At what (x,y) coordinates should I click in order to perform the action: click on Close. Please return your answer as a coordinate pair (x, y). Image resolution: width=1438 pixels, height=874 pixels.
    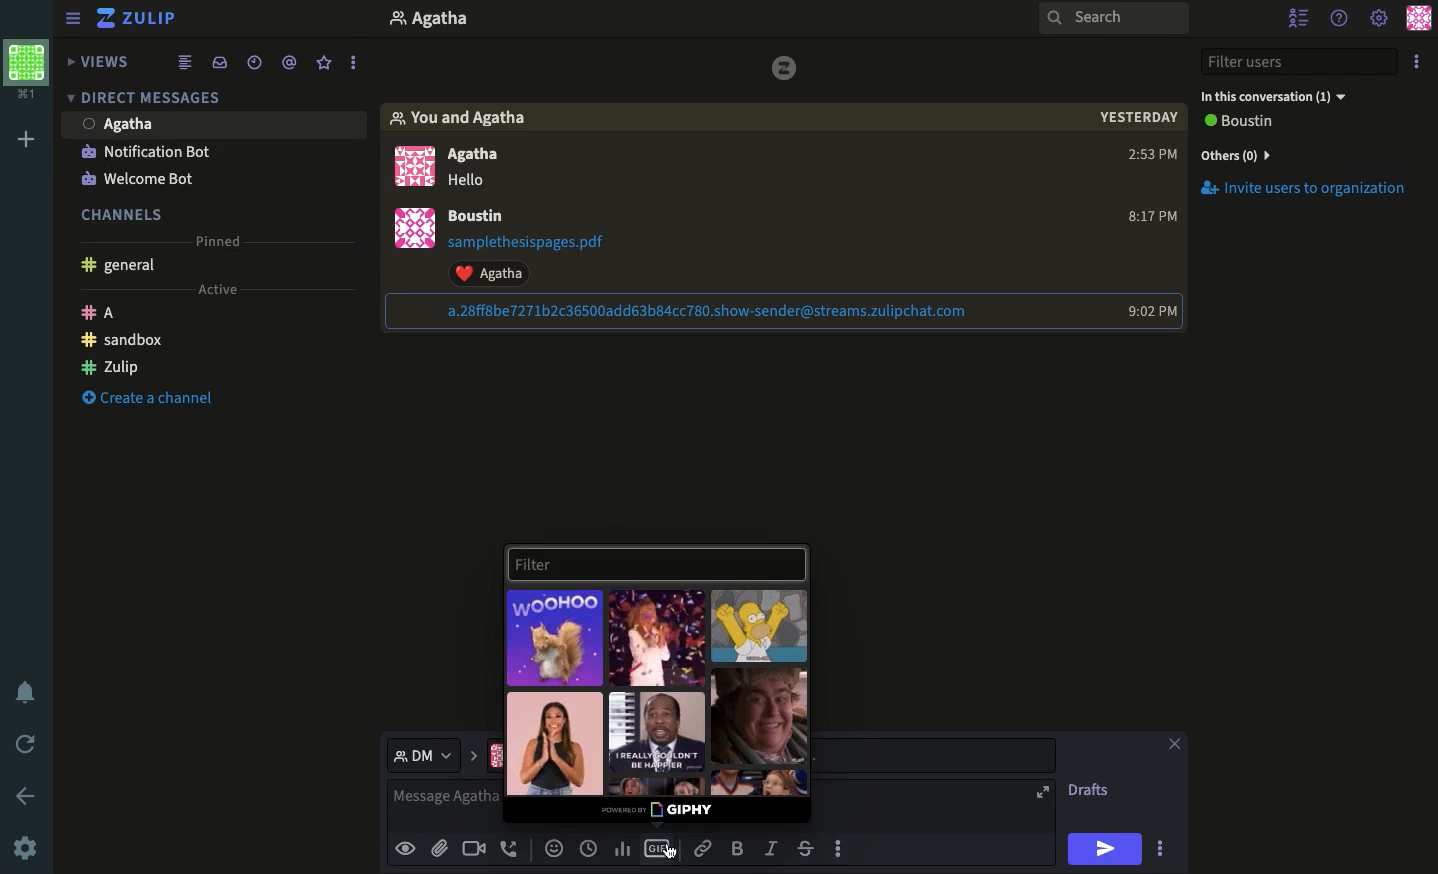
    Looking at the image, I should click on (1175, 741).